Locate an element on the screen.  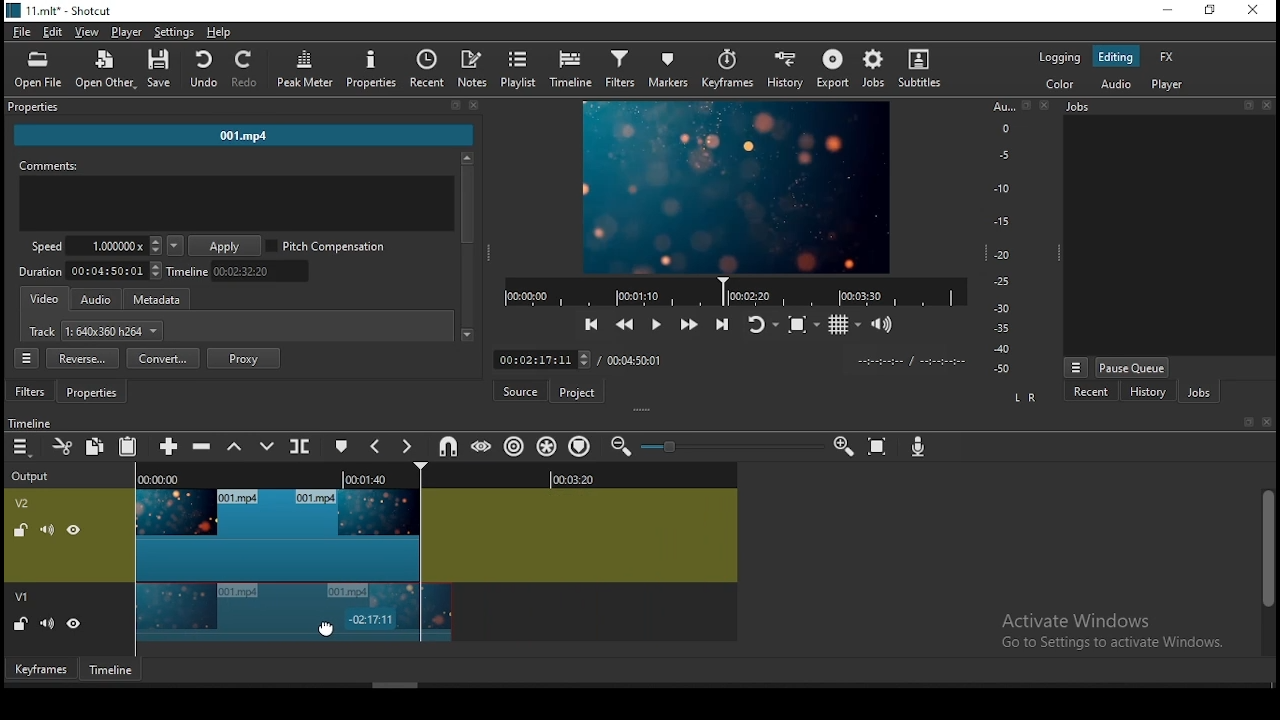
jobs is located at coordinates (878, 69).